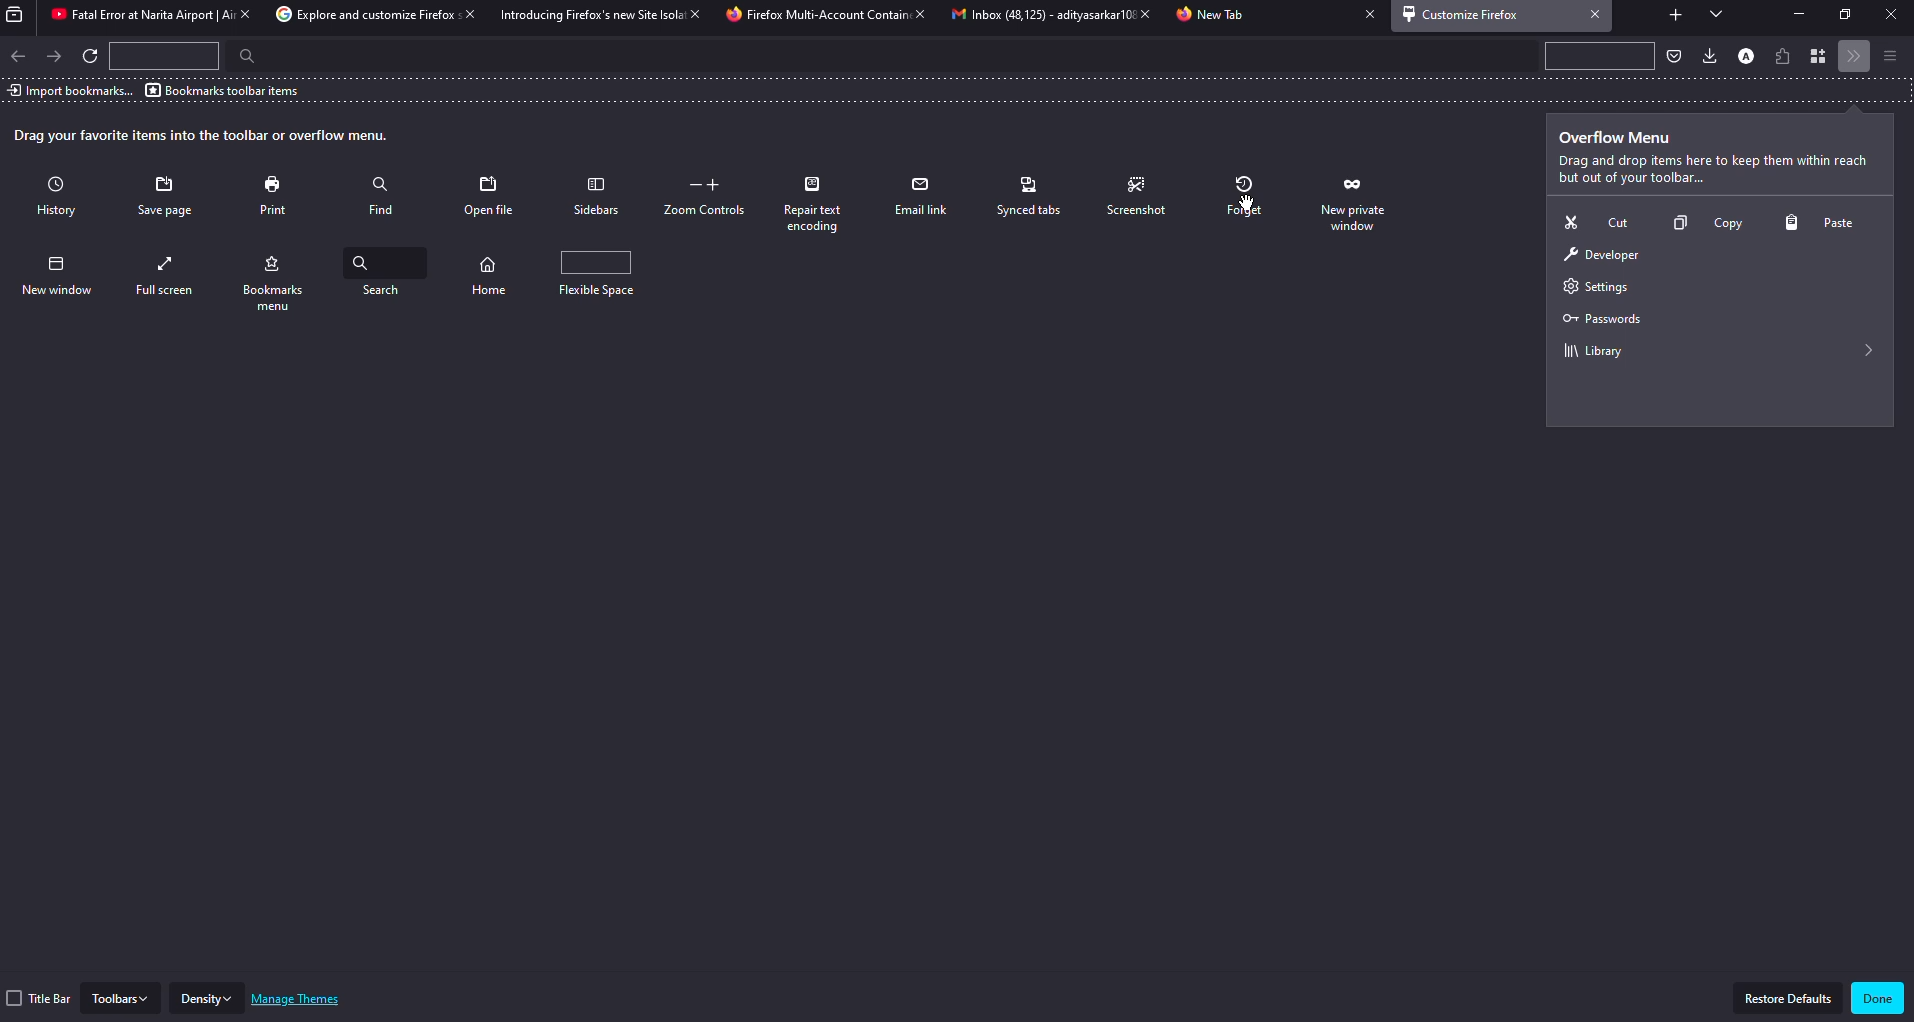 The width and height of the screenshot is (1914, 1022). Describe the element at coordinates (491, 196) in the screenshot. I see `open file` at that location.